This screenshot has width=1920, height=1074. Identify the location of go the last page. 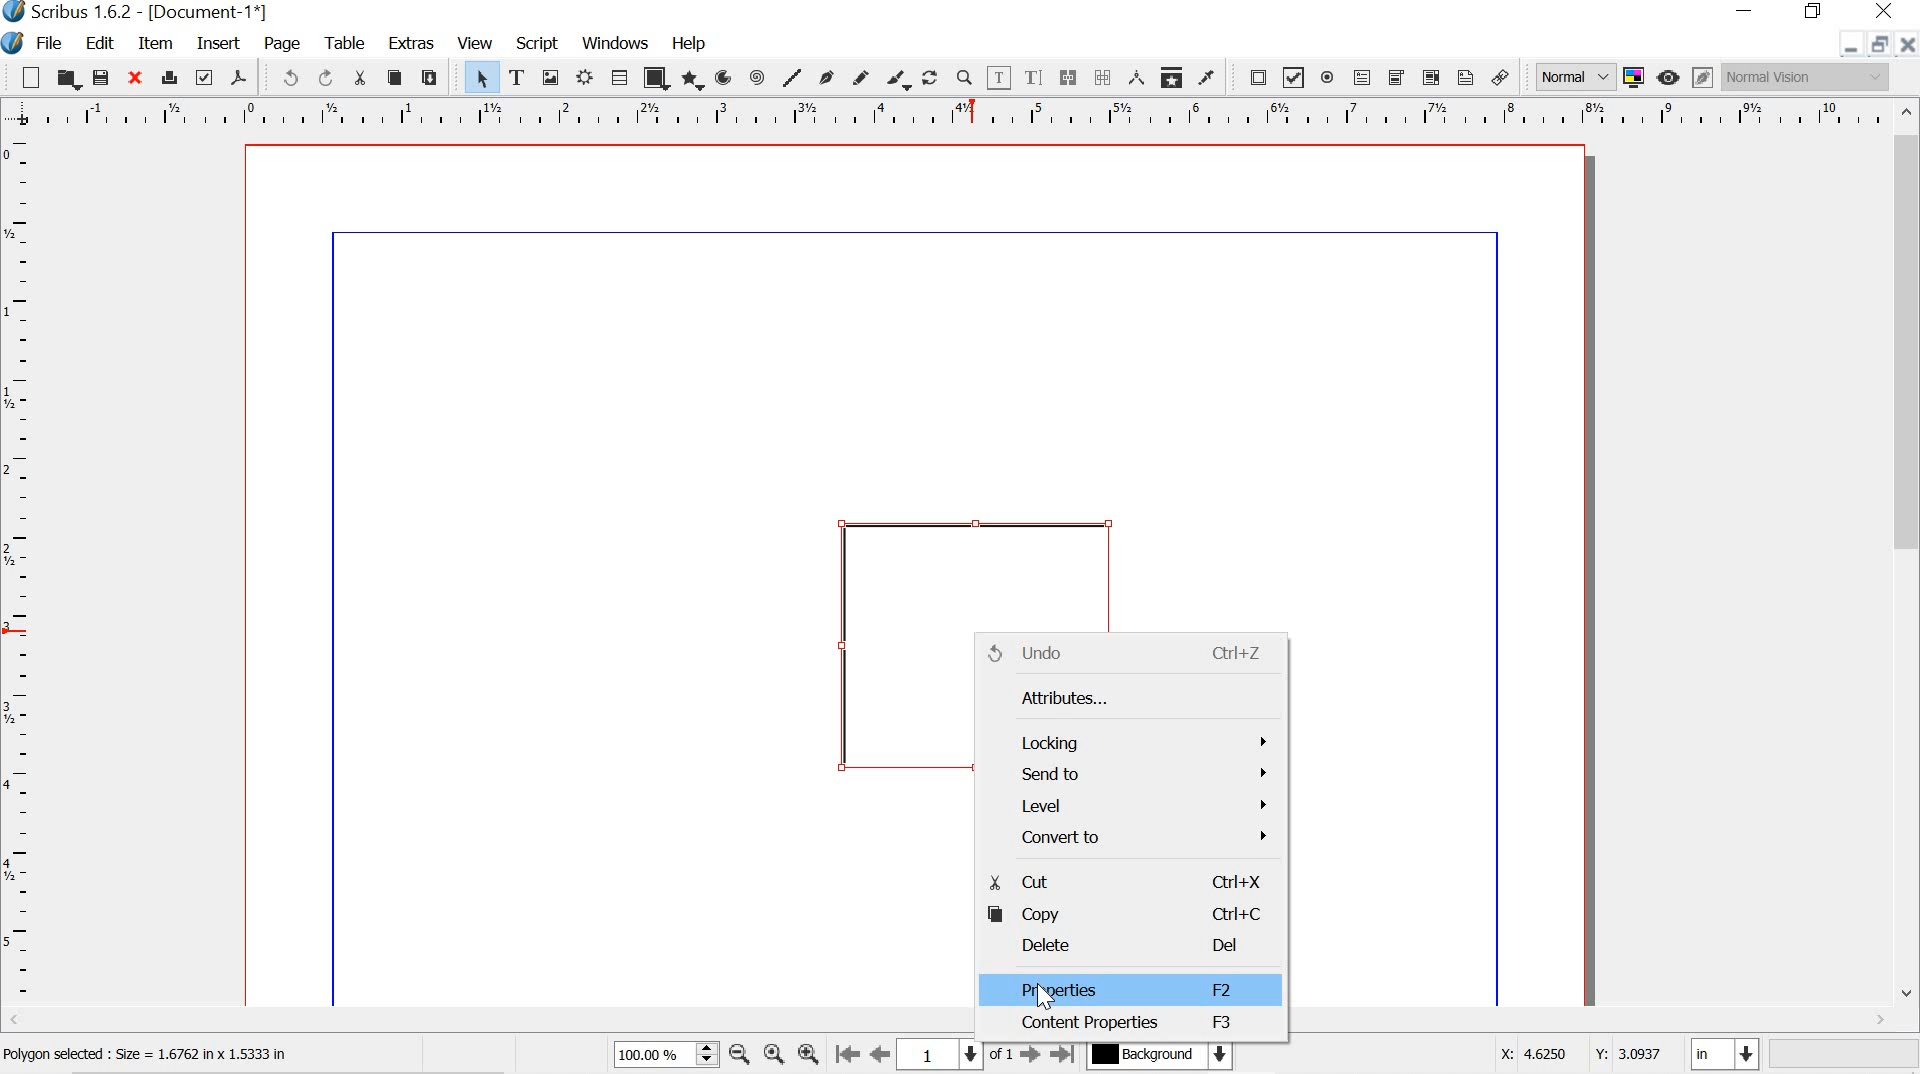
(1064, 1052).